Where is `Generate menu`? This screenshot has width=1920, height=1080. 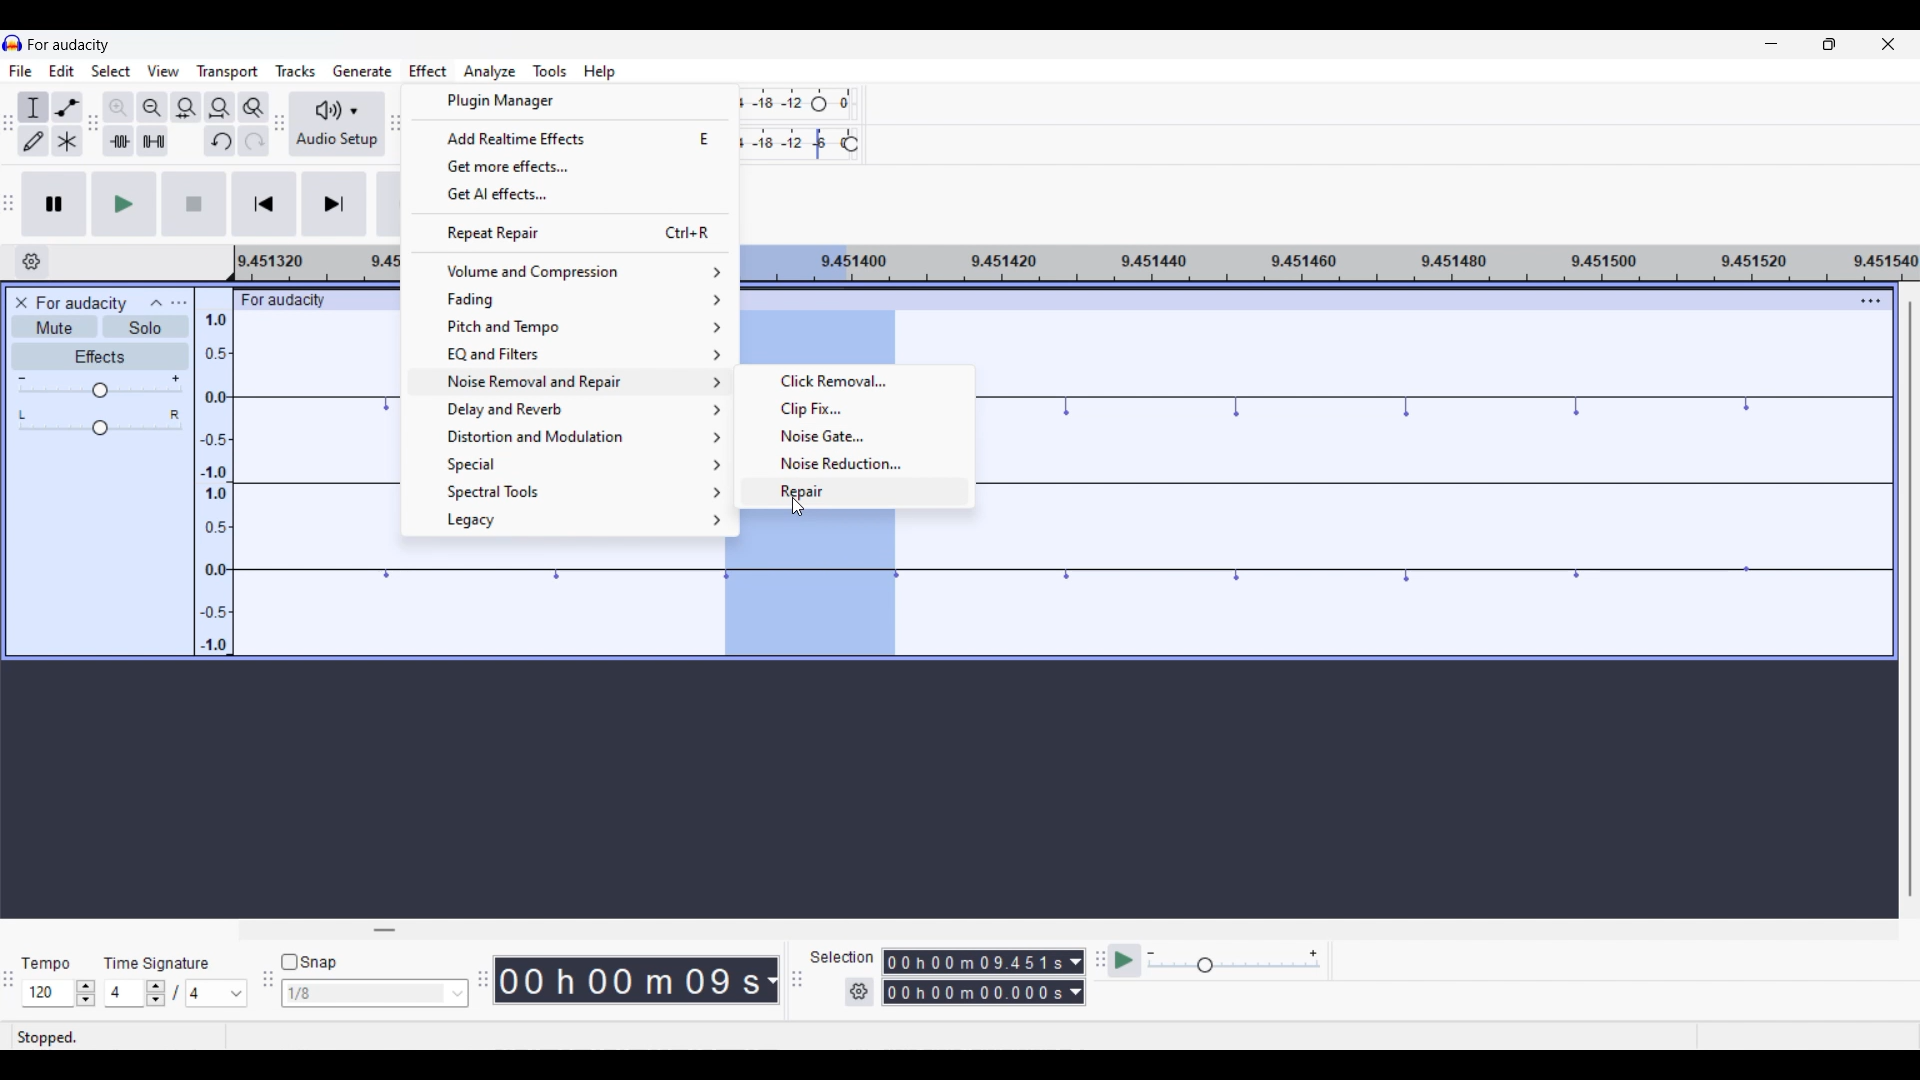
Generate menu is located at coordinates (362, 70).